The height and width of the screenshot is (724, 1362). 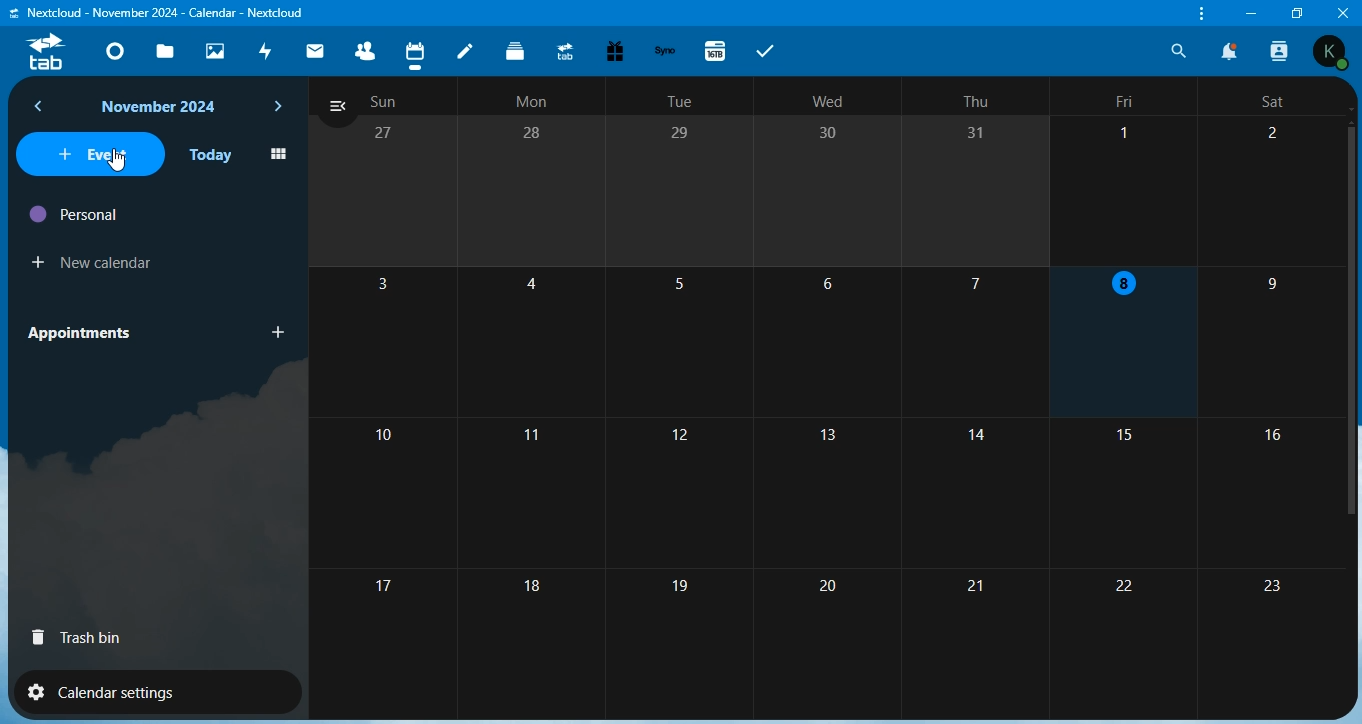 What do you see at coordinates (113, 47) in the screenshot?
I see `dashboard` at bounding box center [113, 47].